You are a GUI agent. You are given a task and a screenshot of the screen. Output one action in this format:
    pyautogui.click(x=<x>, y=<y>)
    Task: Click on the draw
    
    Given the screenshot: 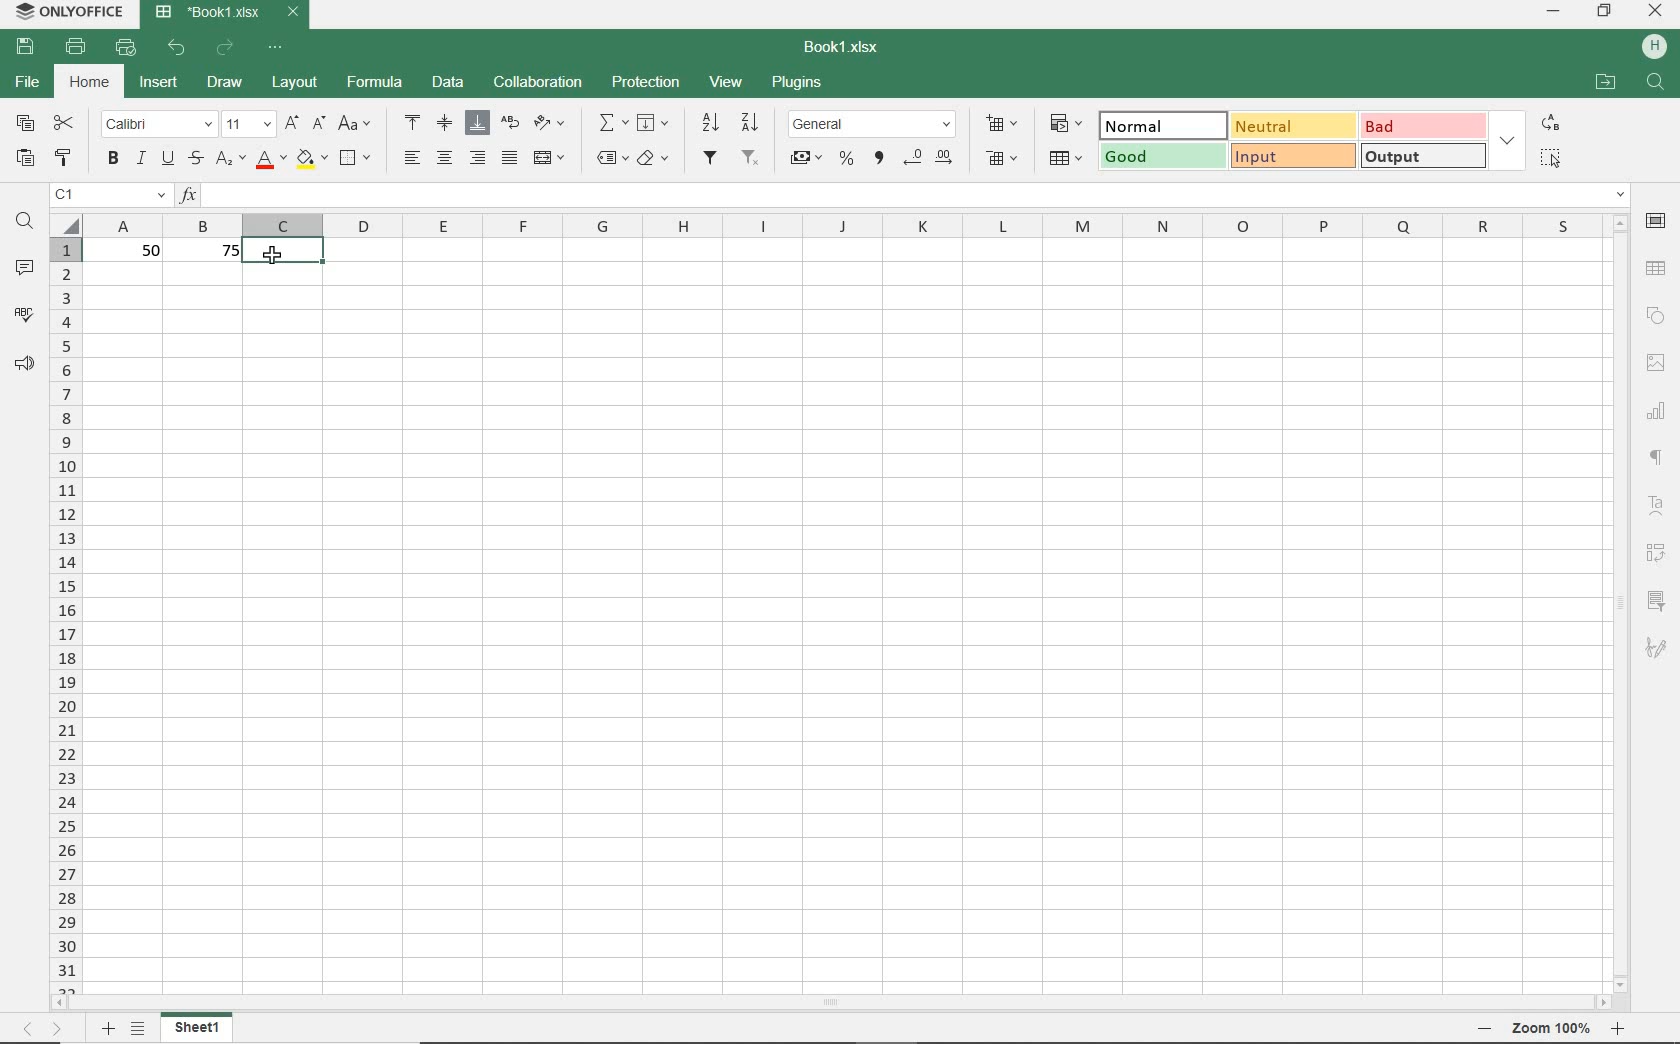 What is the action you would take?
    pyautogui.click(x=224, y=83)
    